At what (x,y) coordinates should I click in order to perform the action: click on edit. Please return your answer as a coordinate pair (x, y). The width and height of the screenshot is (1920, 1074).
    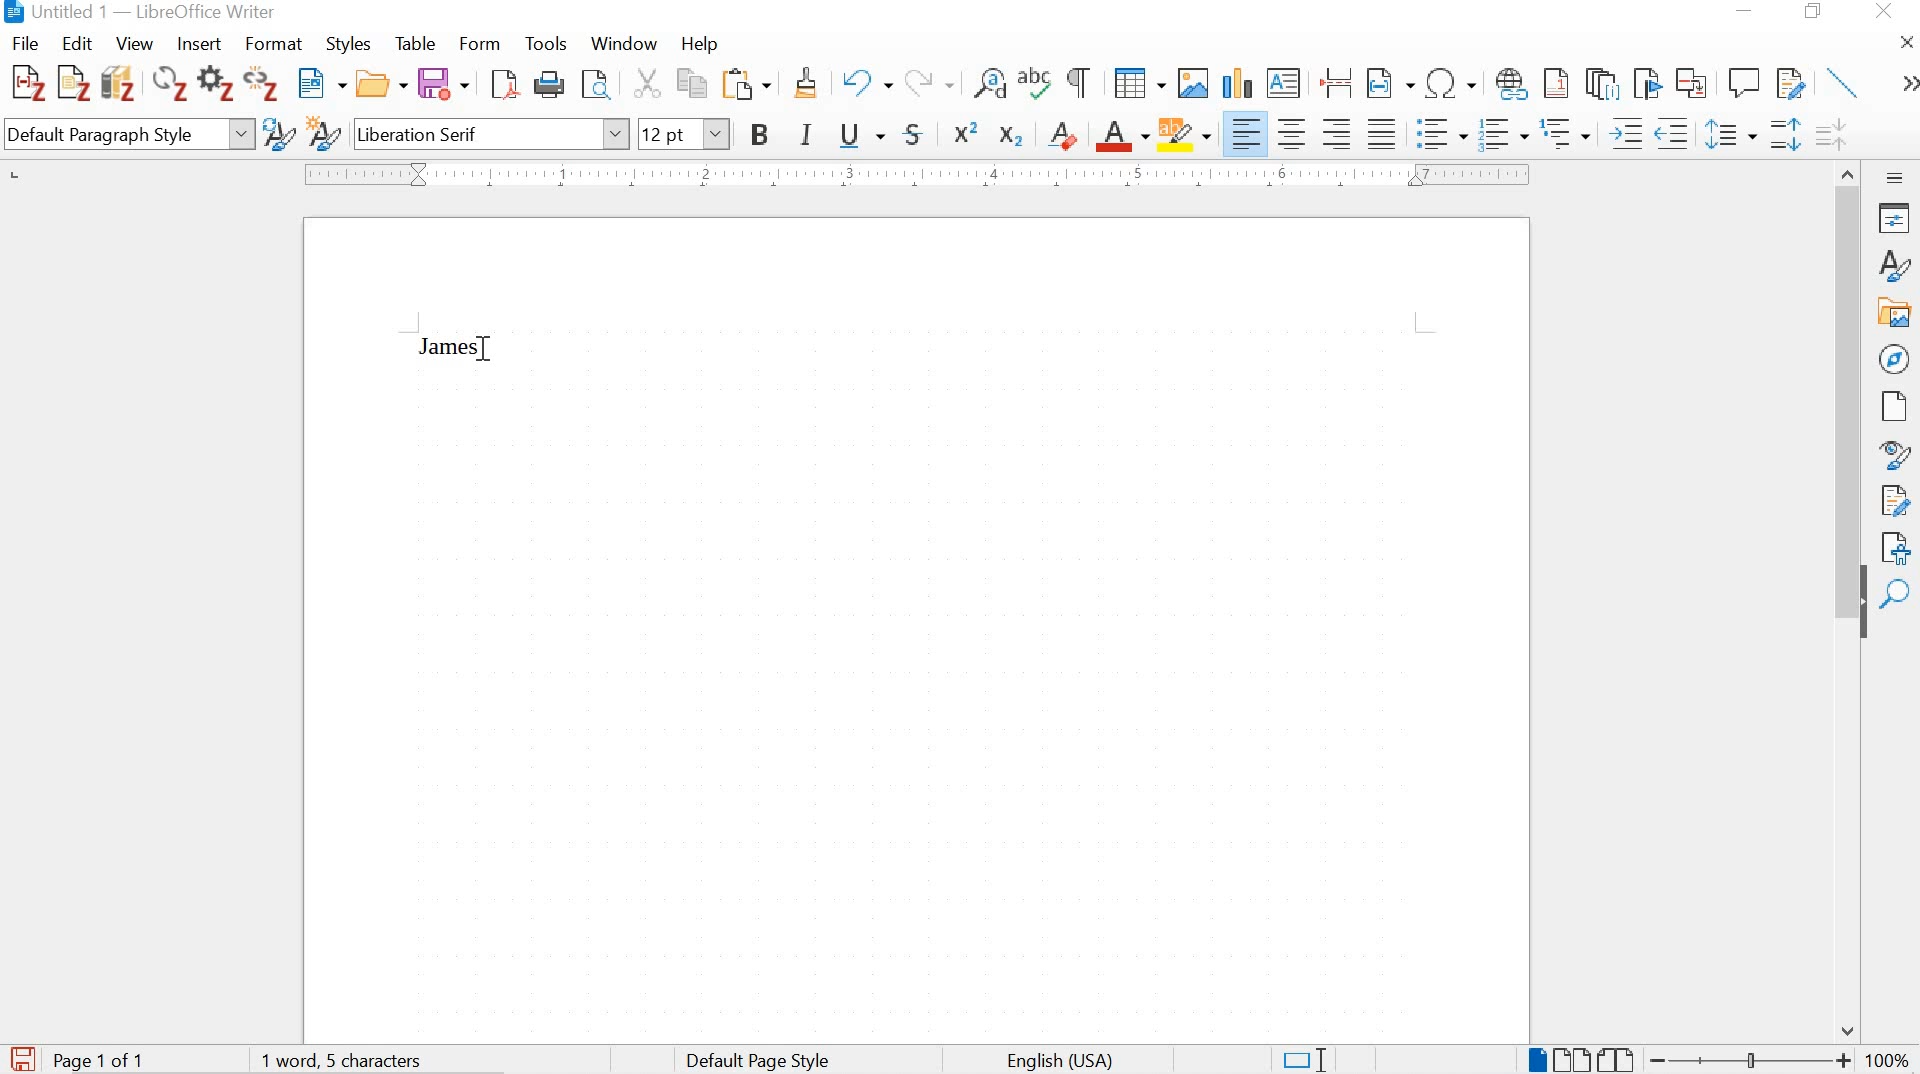
    Looking at the image, I should click on (78, 42).